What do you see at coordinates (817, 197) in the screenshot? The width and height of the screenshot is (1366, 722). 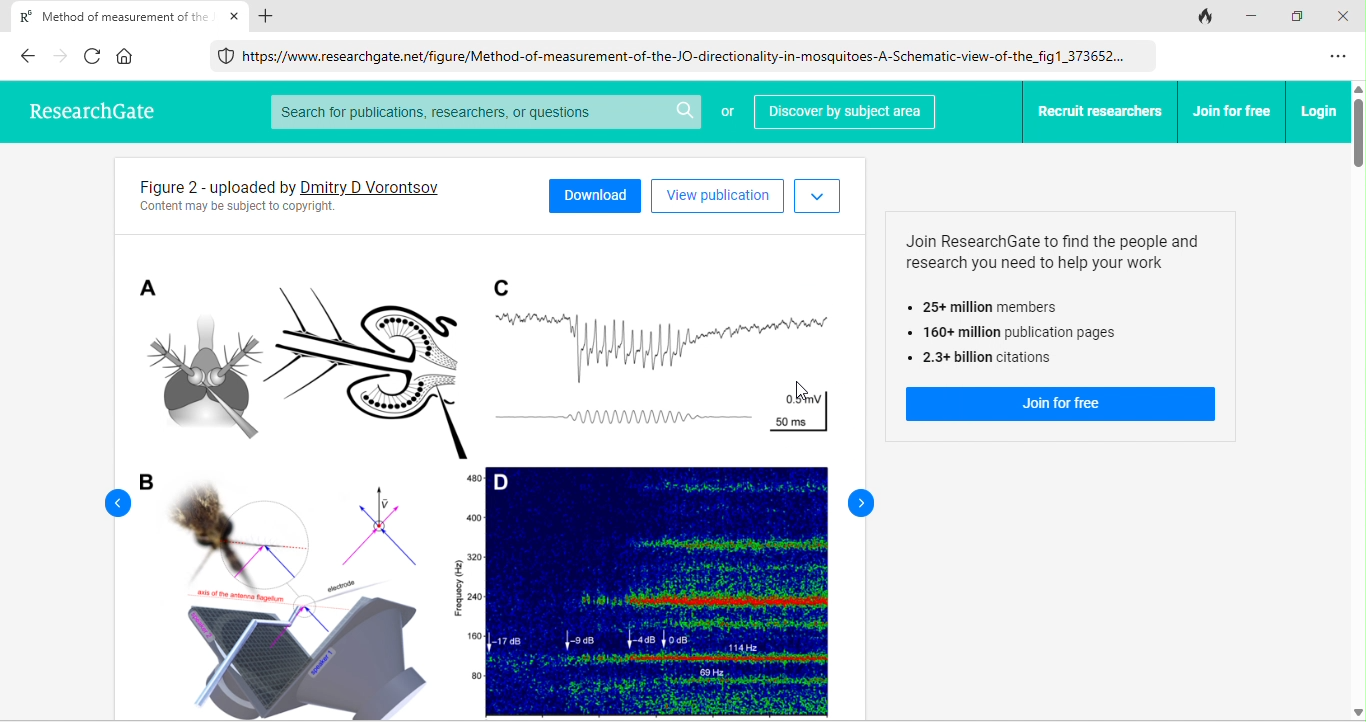 I see `dropdown` at bounding box center [817, 197].